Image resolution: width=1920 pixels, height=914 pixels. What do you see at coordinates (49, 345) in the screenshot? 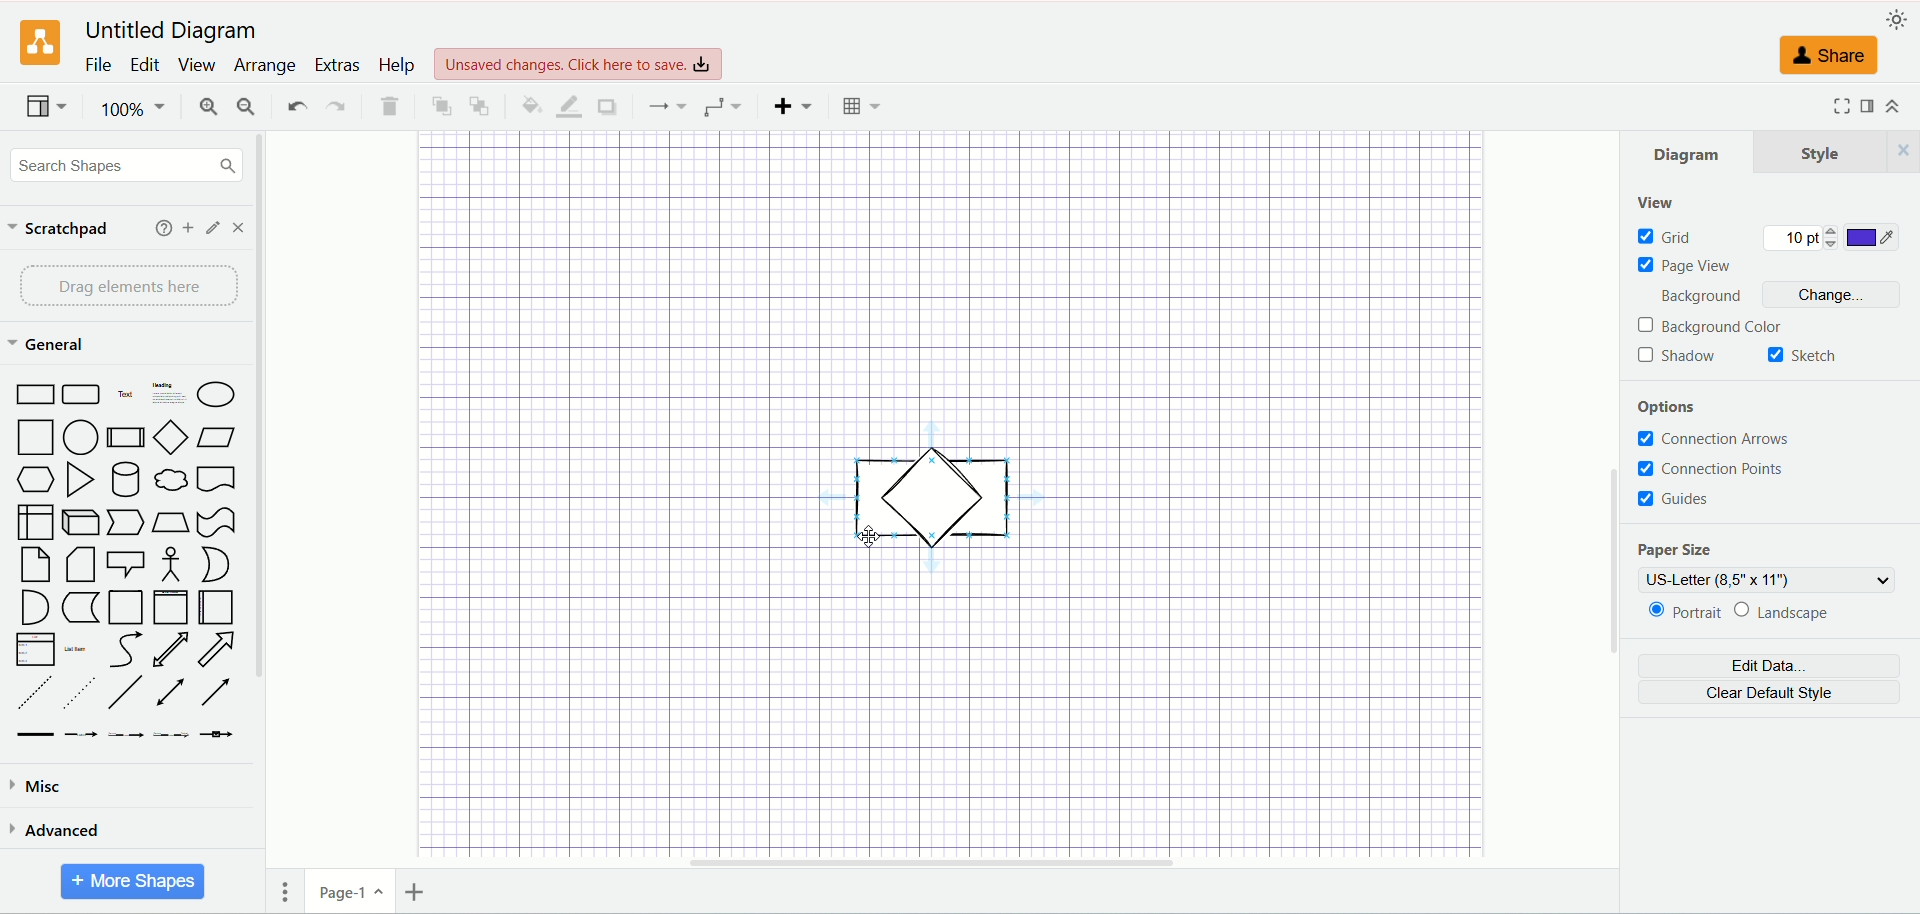
I see `general` at bounding box center [49, 345].